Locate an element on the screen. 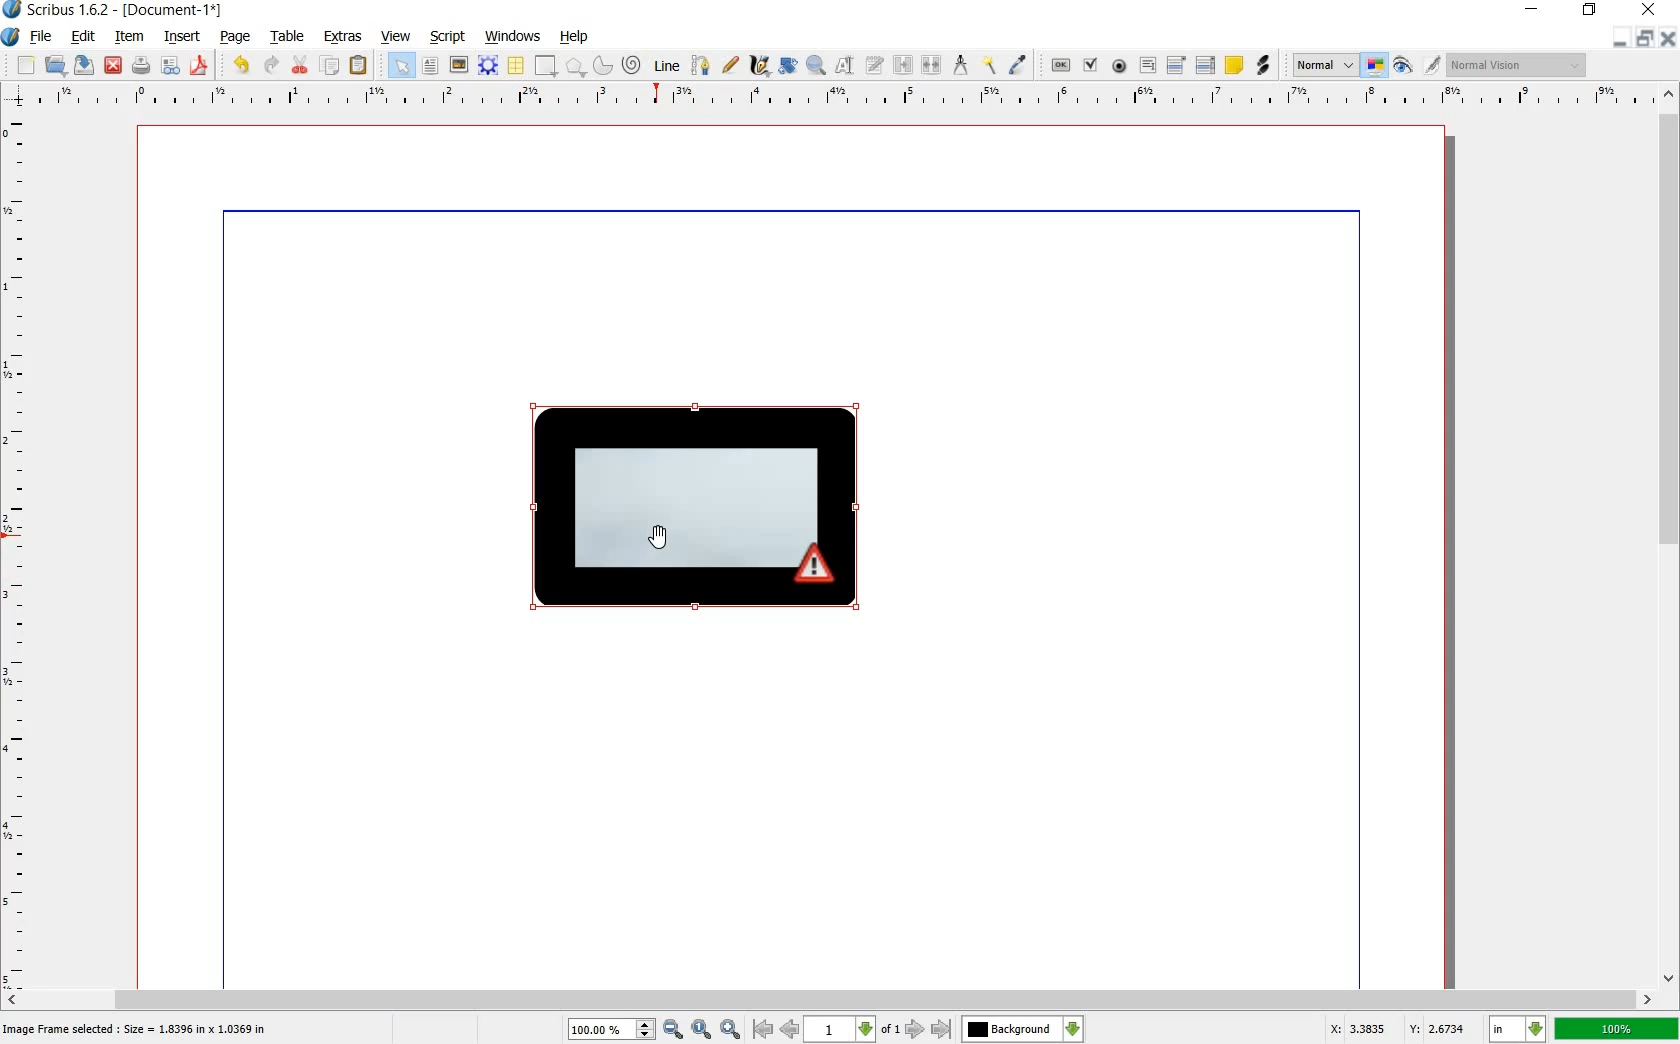 This screenshot has height=1044, width=1680. pdf check box is located at coordinates (1091, 66).